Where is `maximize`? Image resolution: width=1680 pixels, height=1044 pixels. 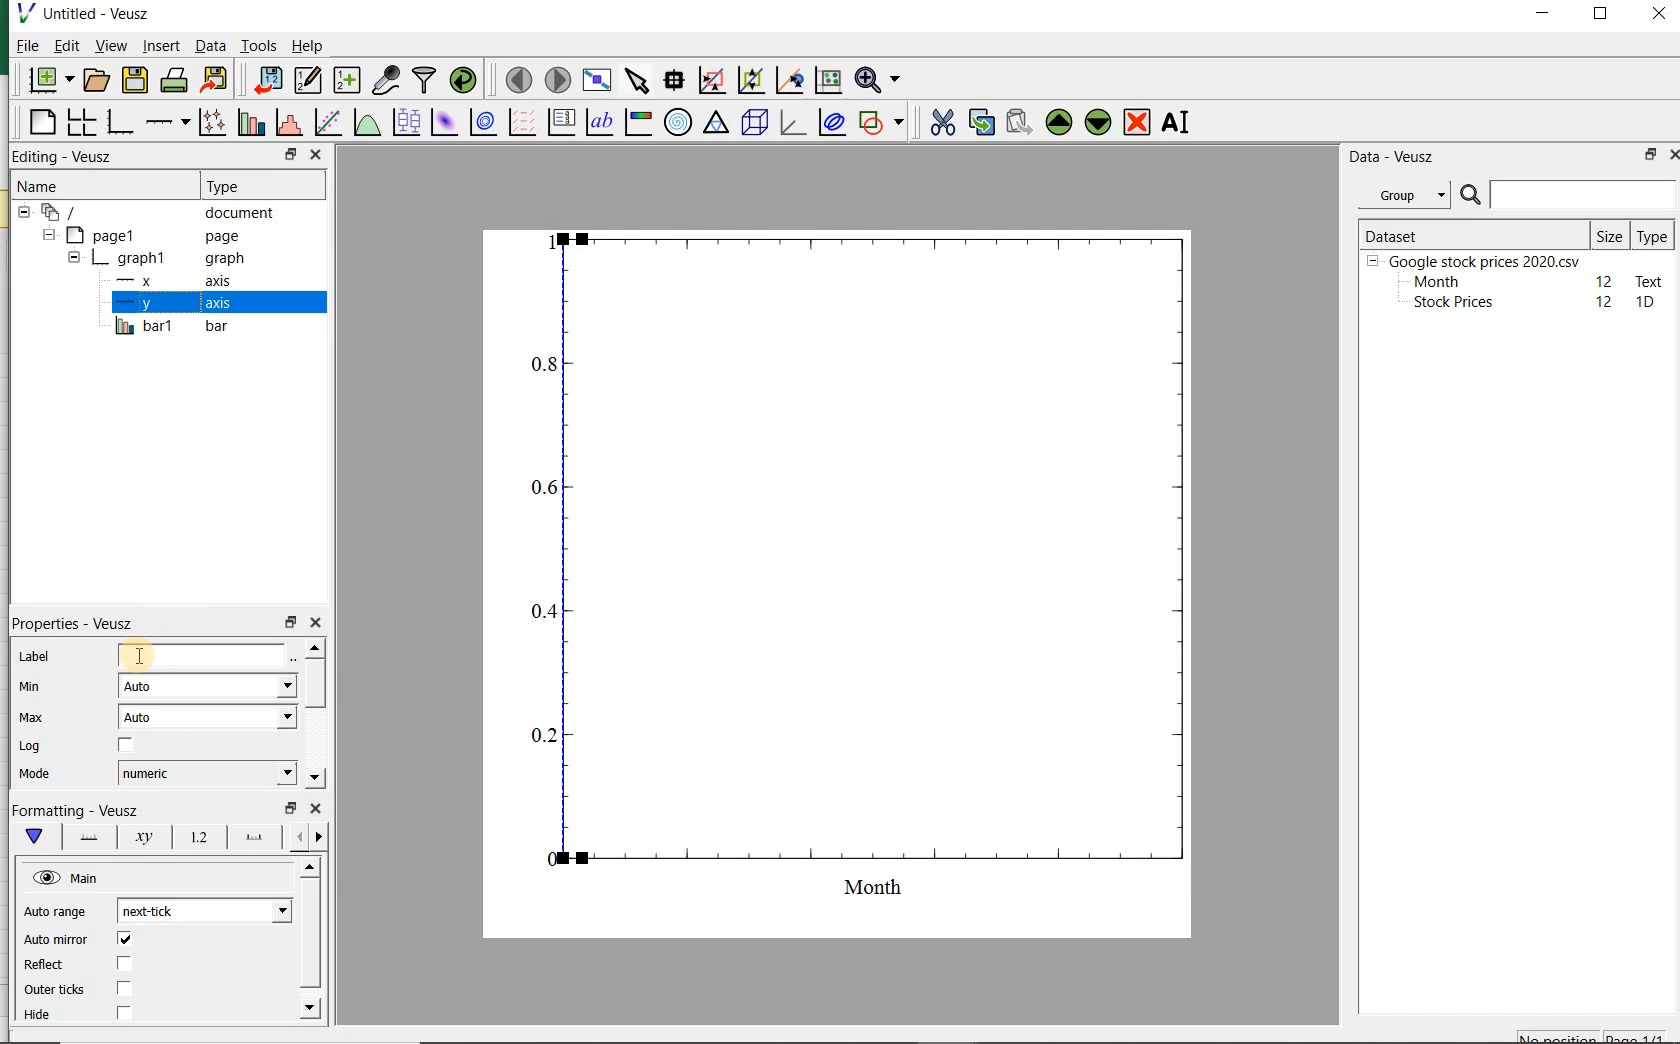
maximize is located at coordinates (1604, 16).